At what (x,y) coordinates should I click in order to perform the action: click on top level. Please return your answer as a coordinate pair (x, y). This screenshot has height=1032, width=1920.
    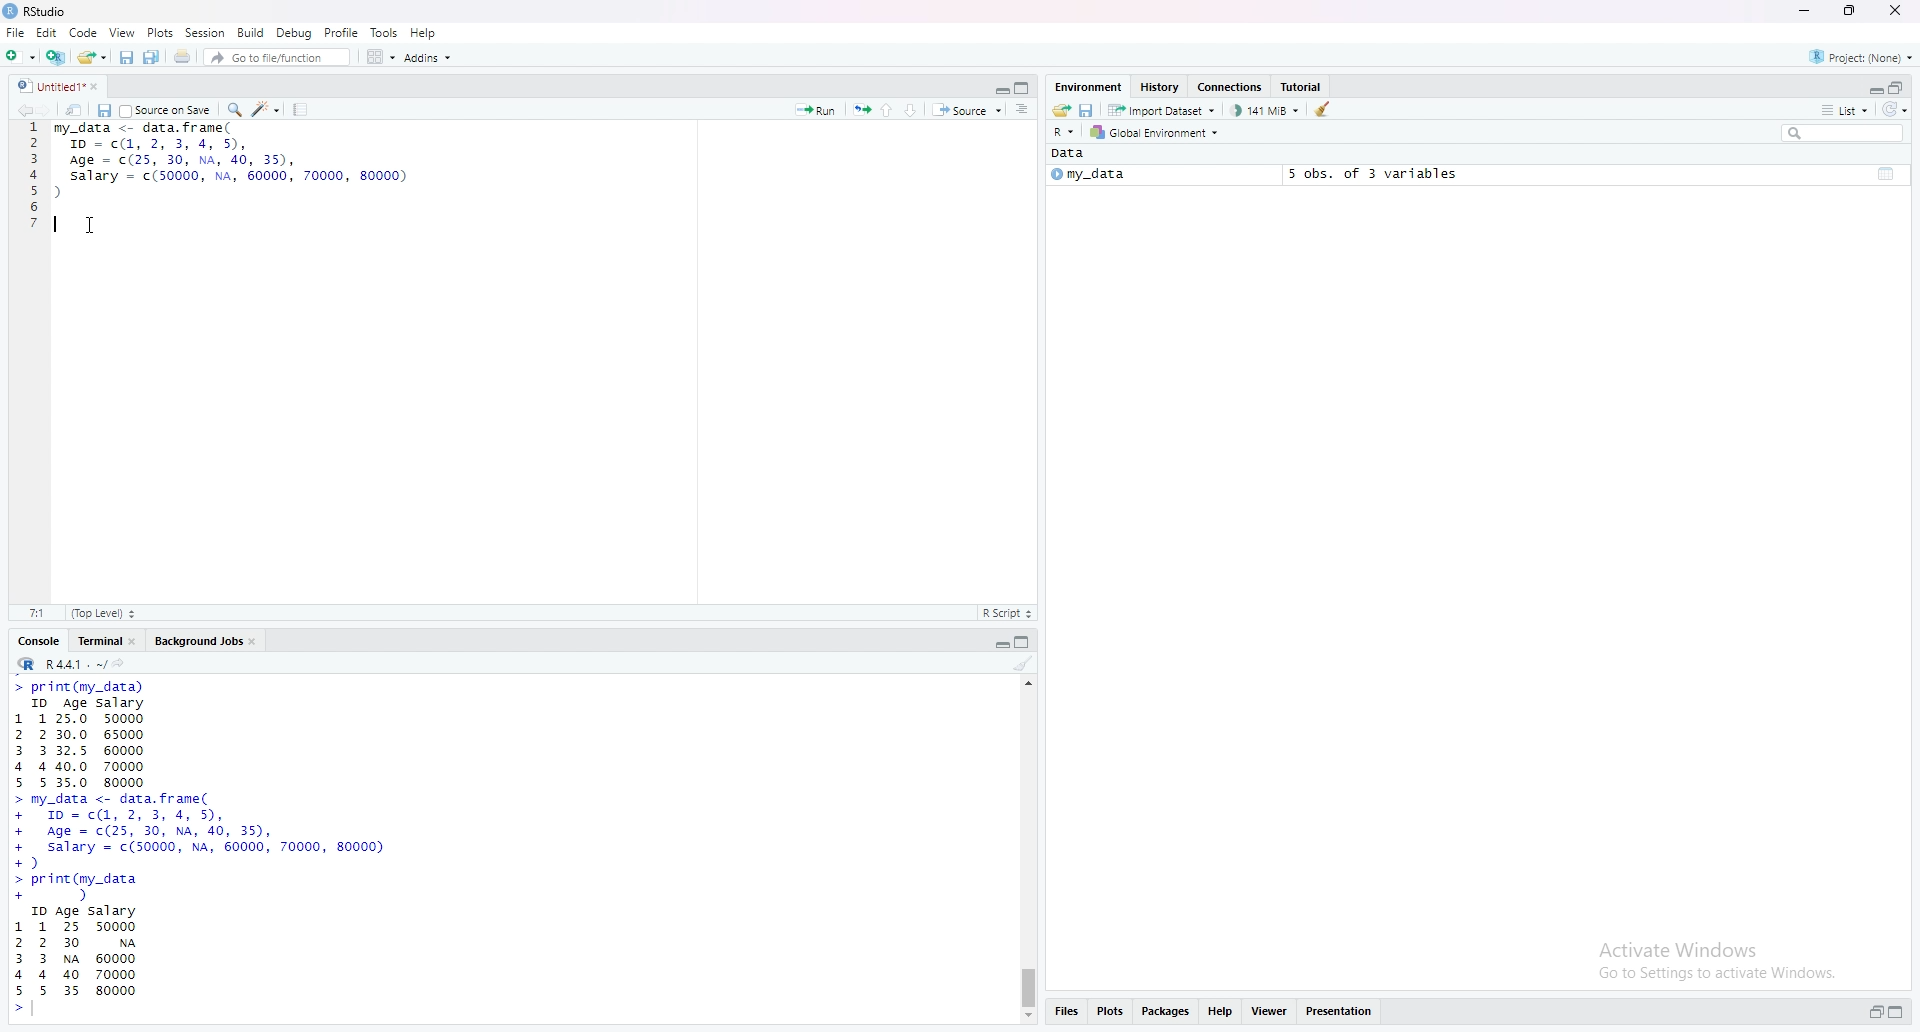
    Looking at the image, I should click on (109, 611).